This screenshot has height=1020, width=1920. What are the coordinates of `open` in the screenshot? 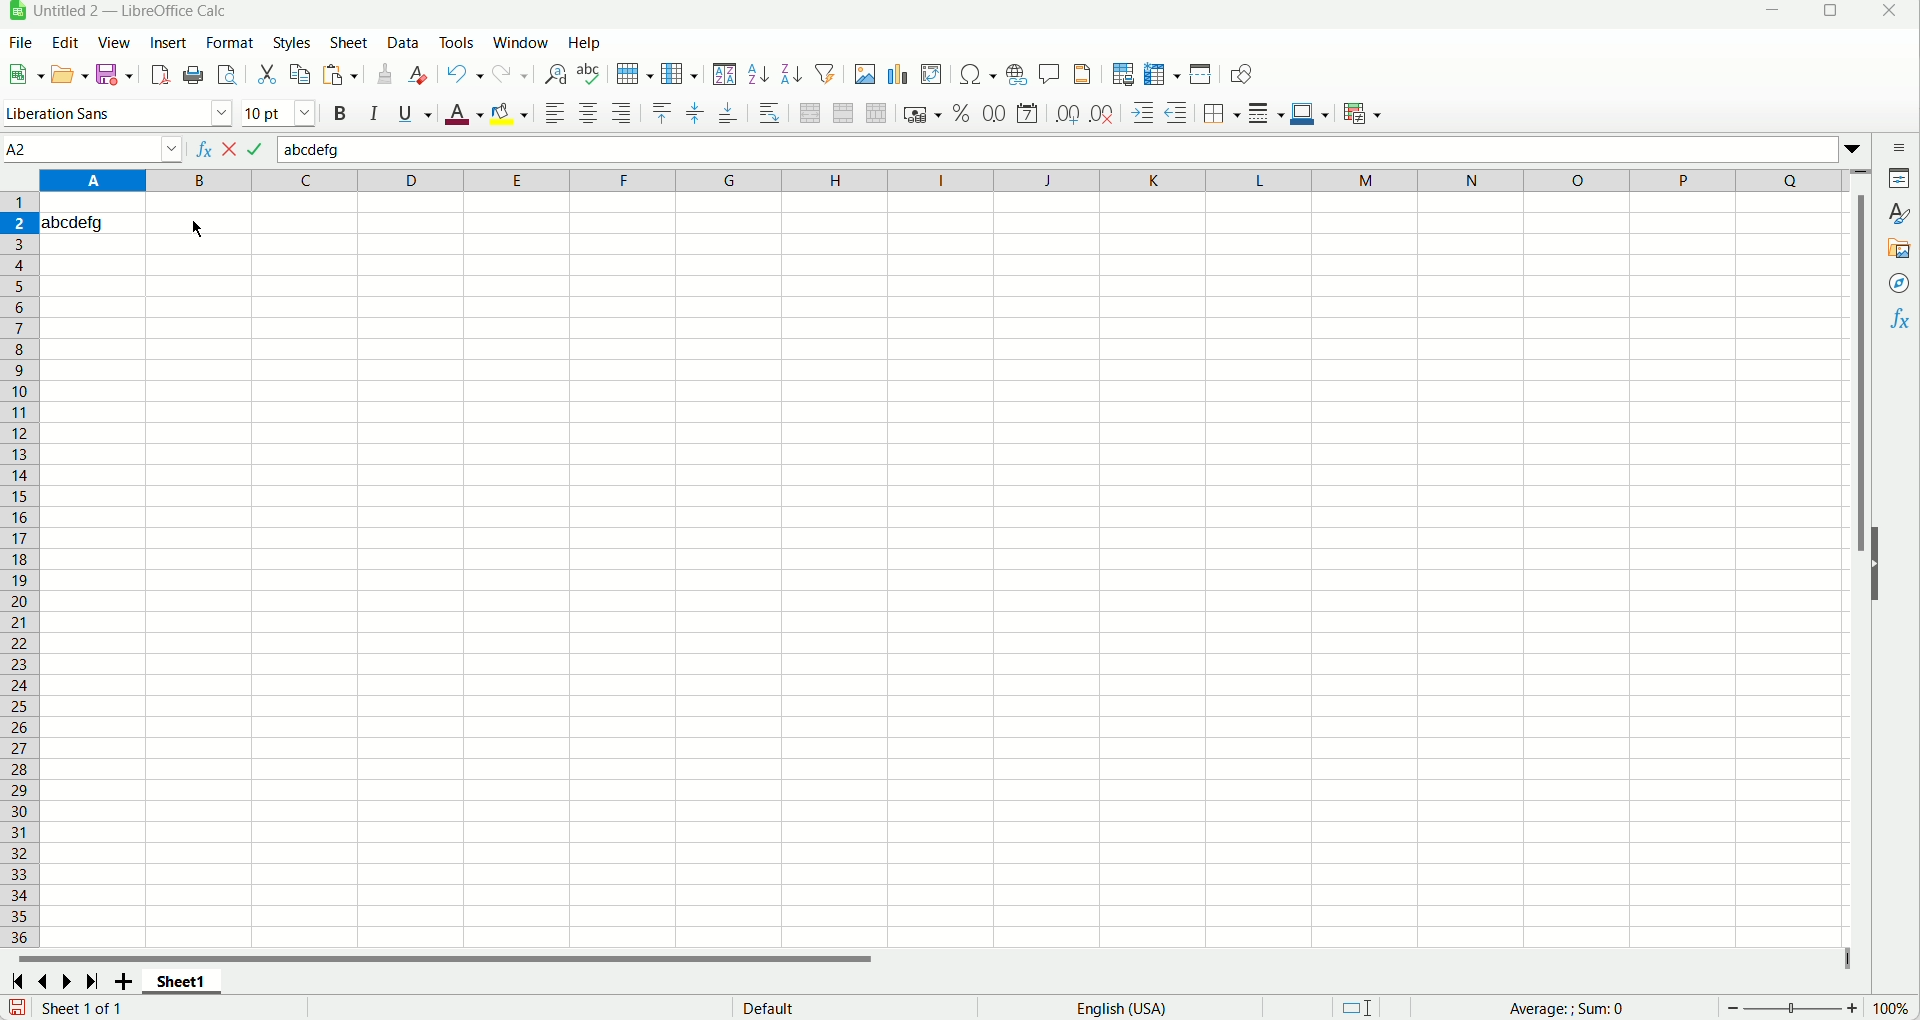 It's located at (69, 72).